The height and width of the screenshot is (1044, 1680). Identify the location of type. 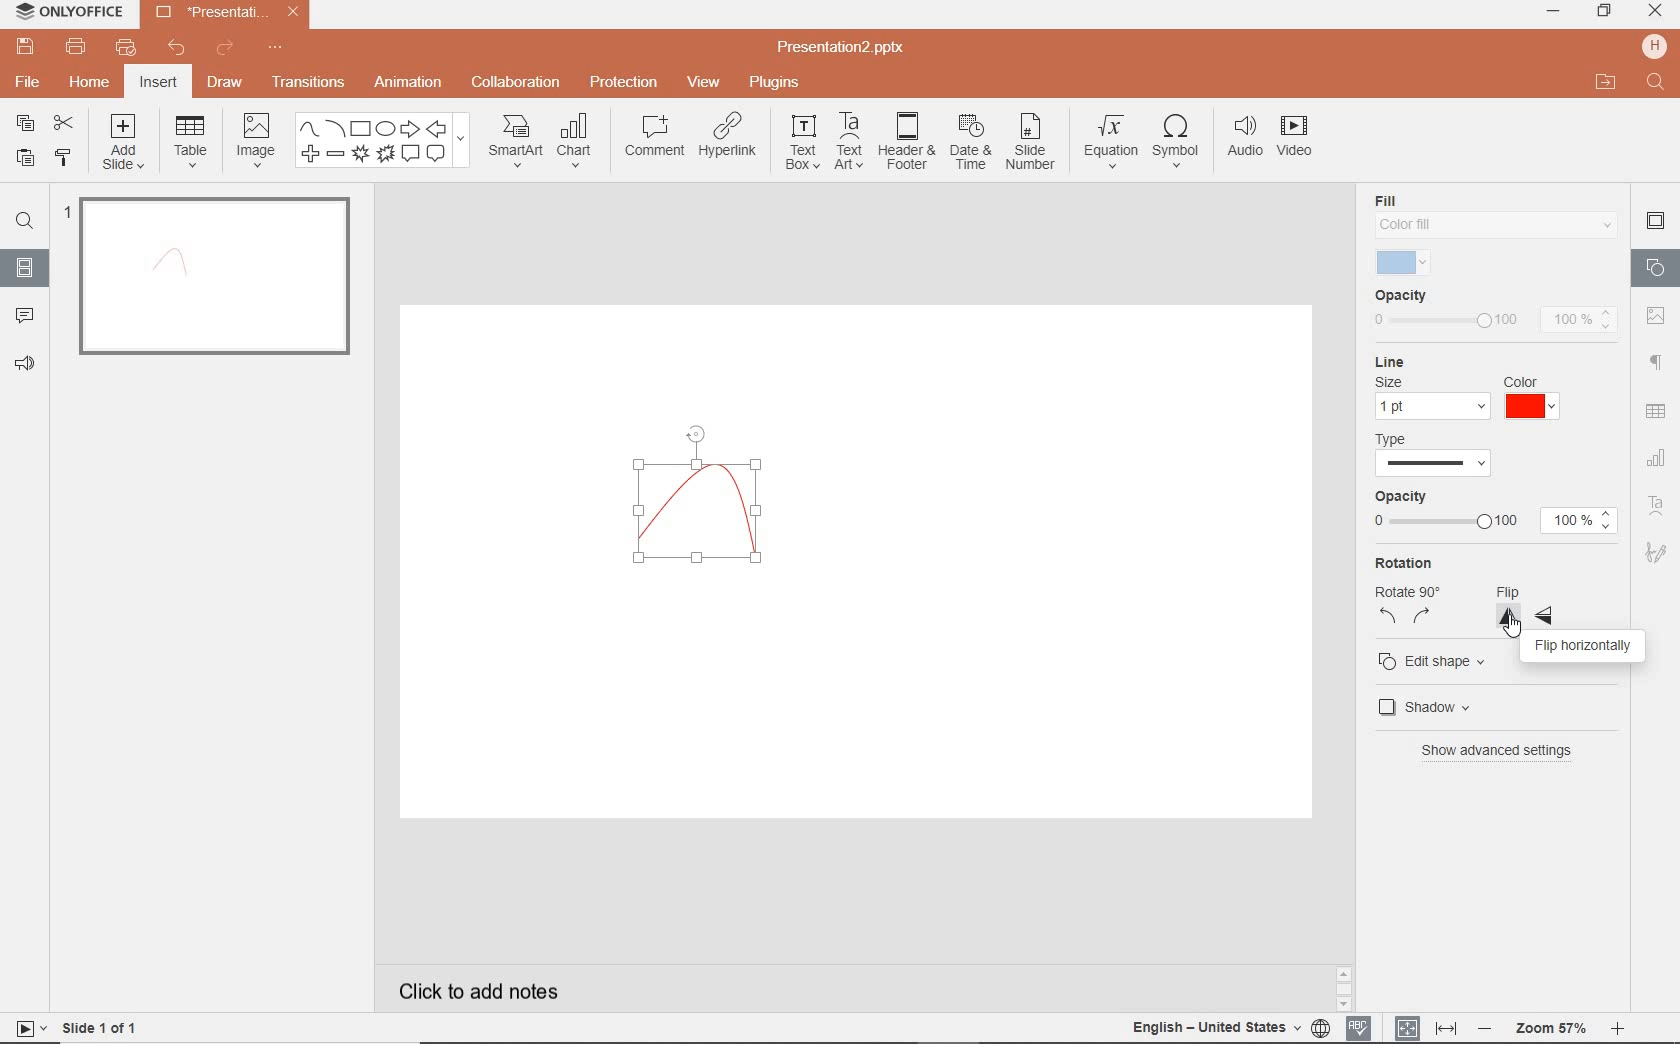
(1439, 452).